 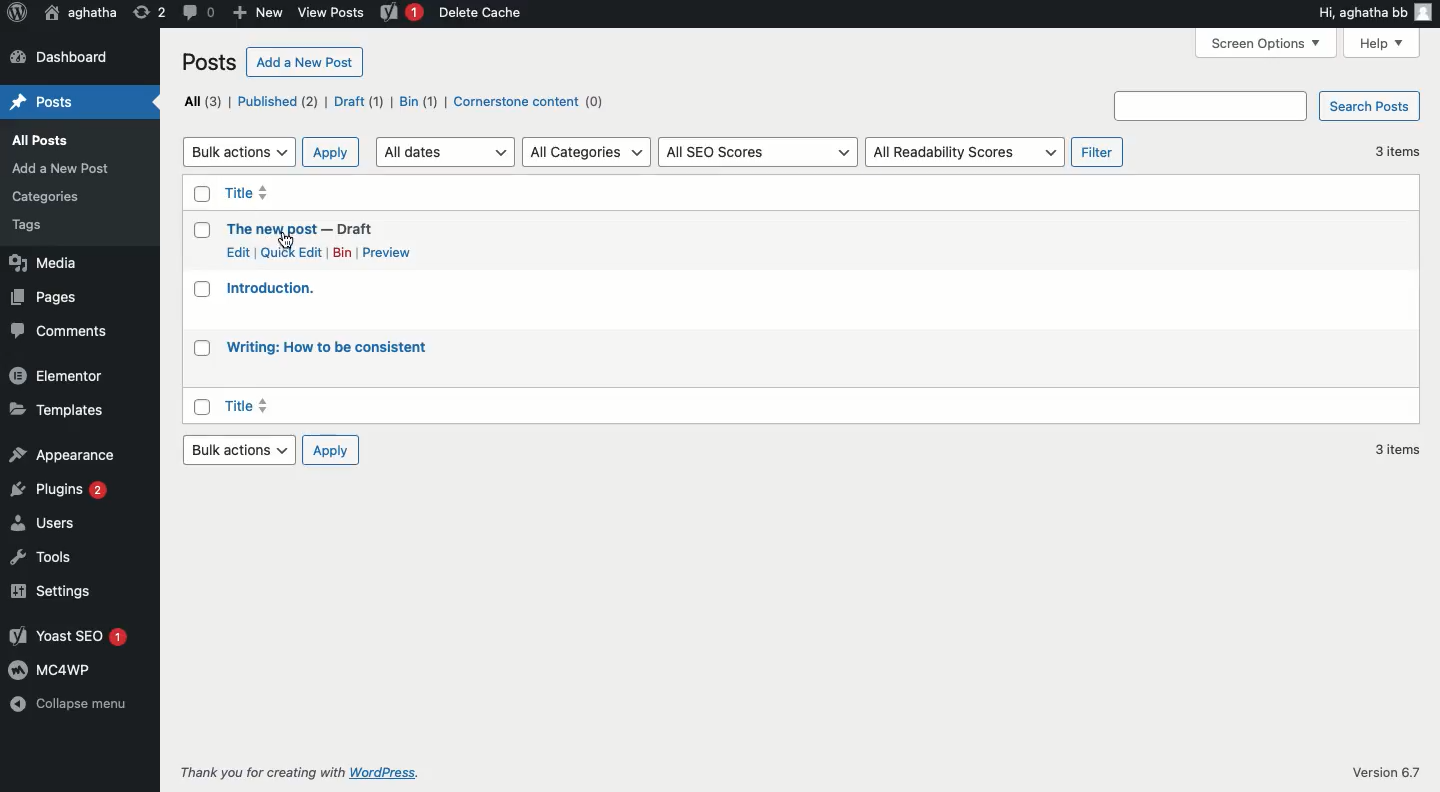 What do you see at coordinates (42, 101) in the screenshot?
I see `Posts` at bounding box center [42, 101].